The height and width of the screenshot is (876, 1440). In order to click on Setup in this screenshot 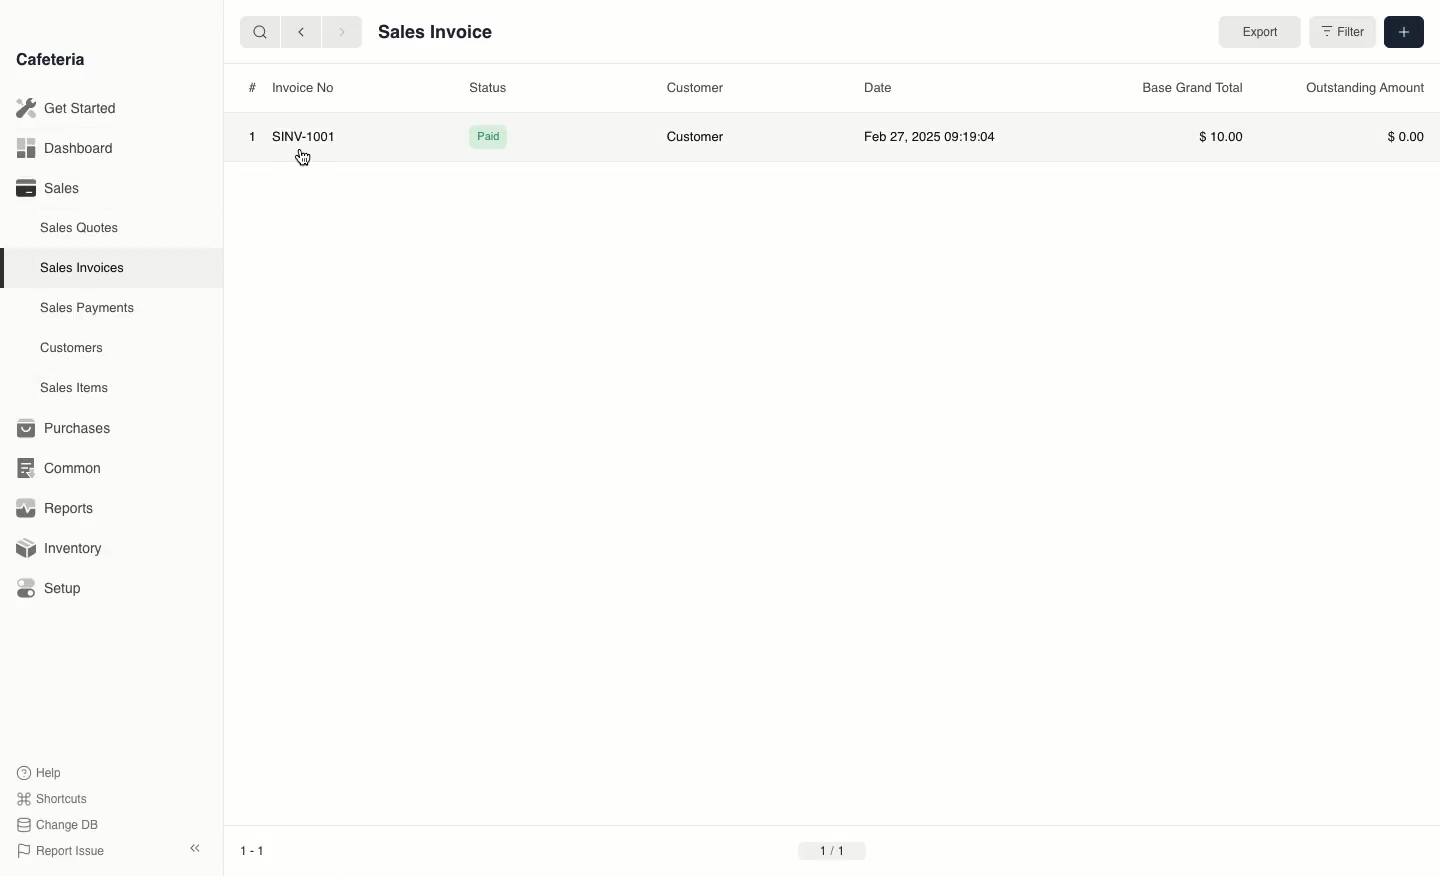, I will do `click(52, 588)`.